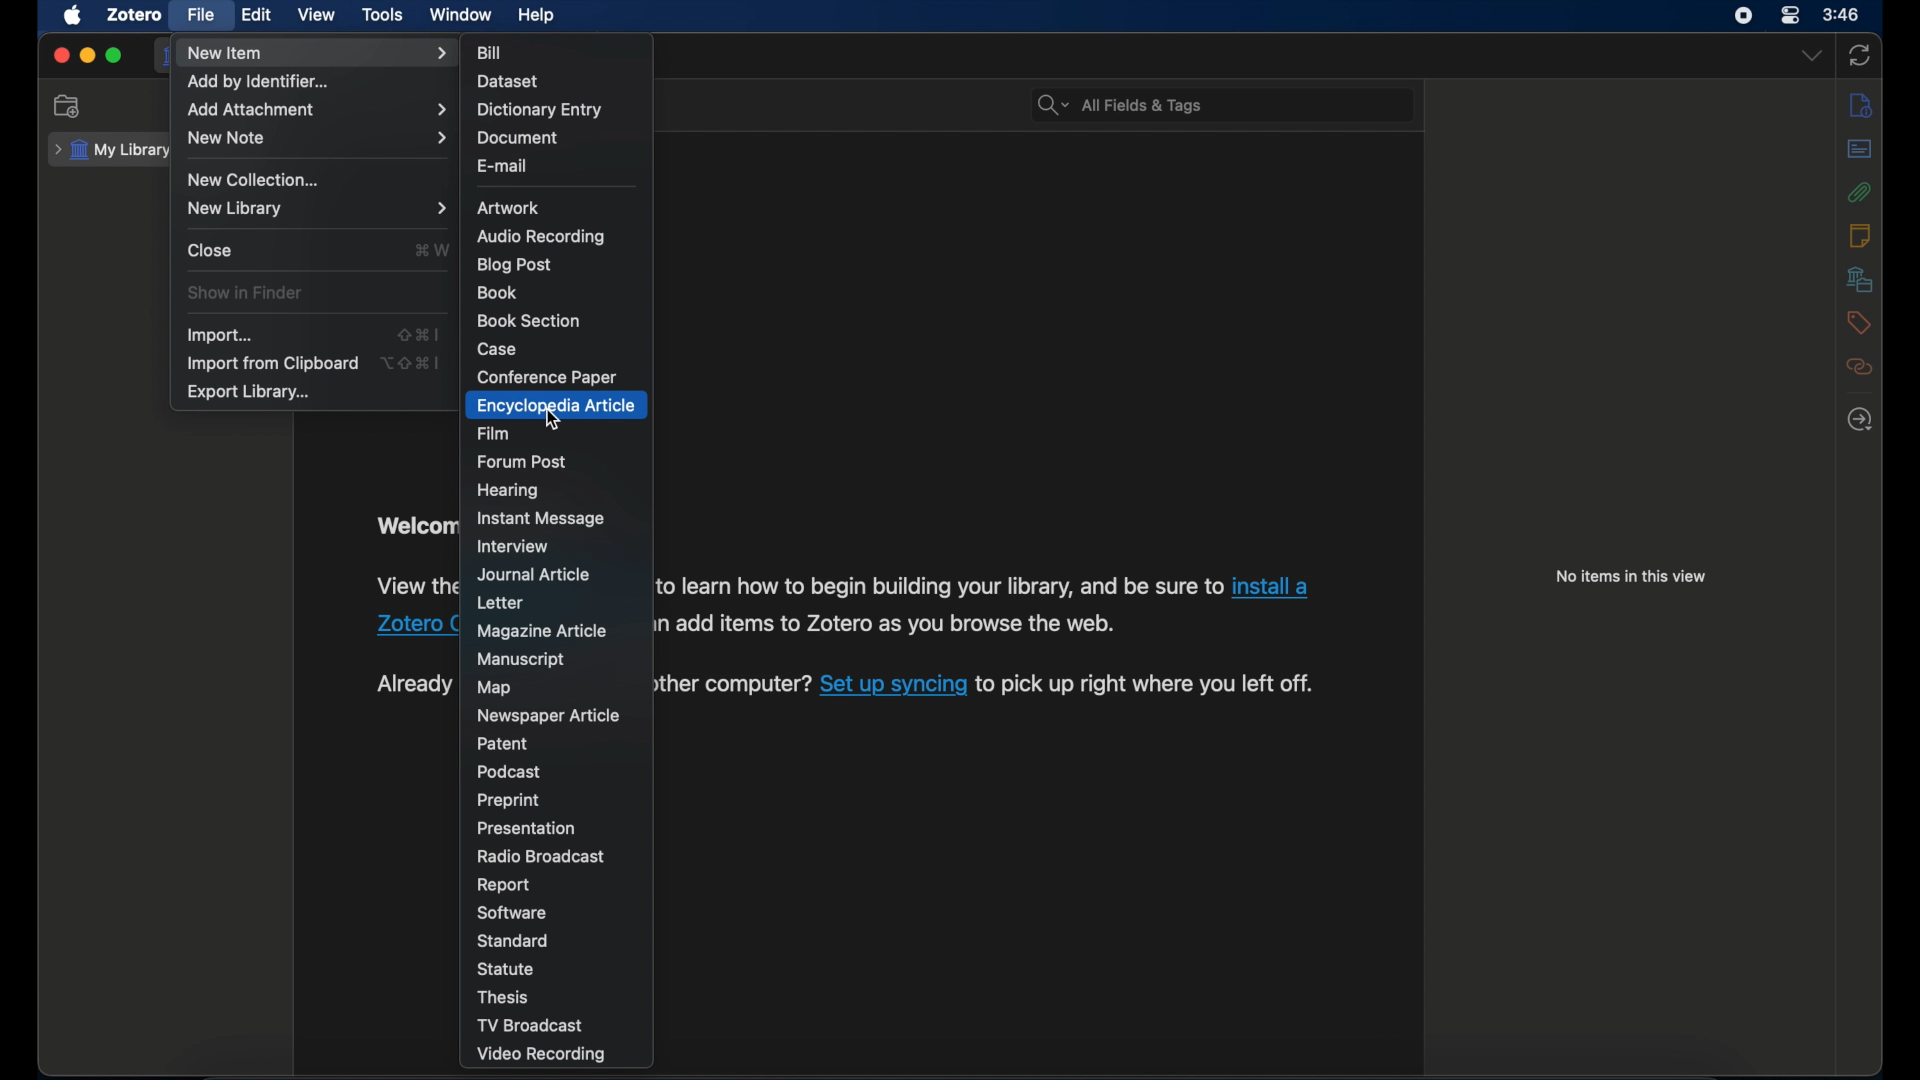 The image size is (1920, 1080). I want to click on related, so click(1859, 367).